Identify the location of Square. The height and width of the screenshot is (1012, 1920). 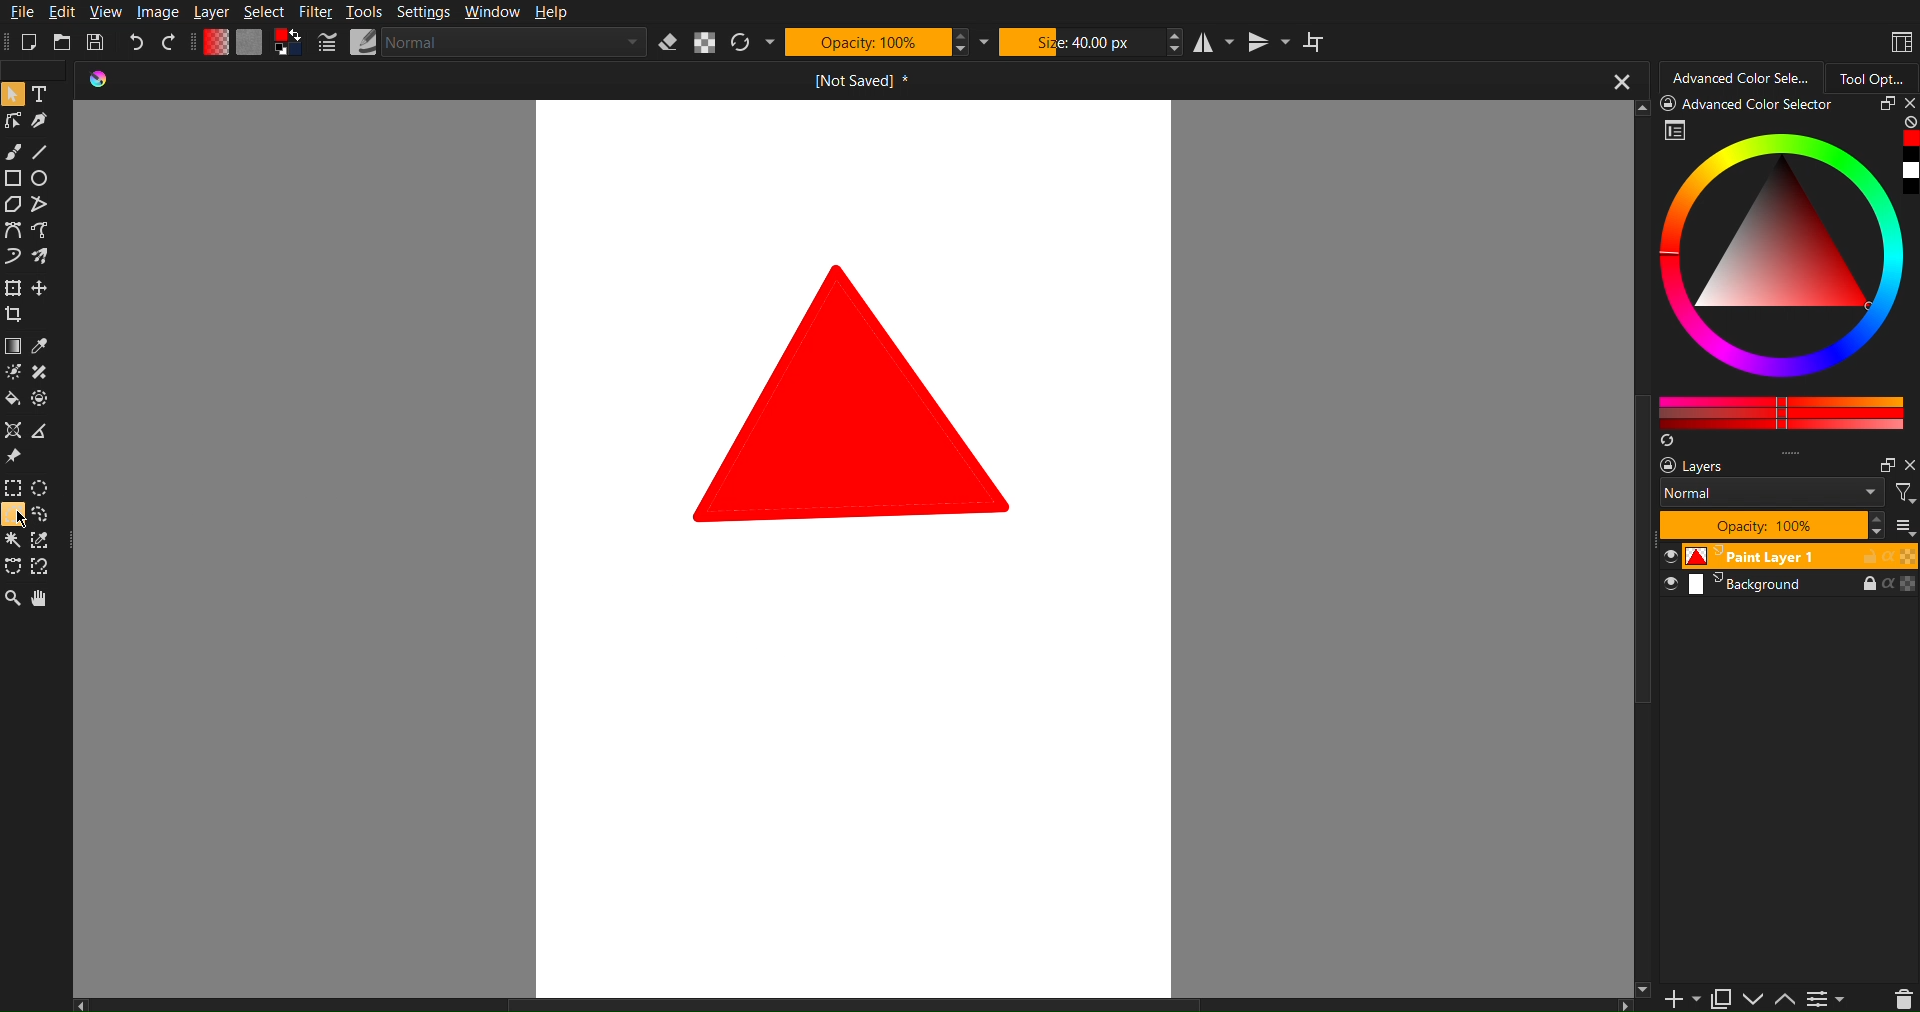
(12, 179).